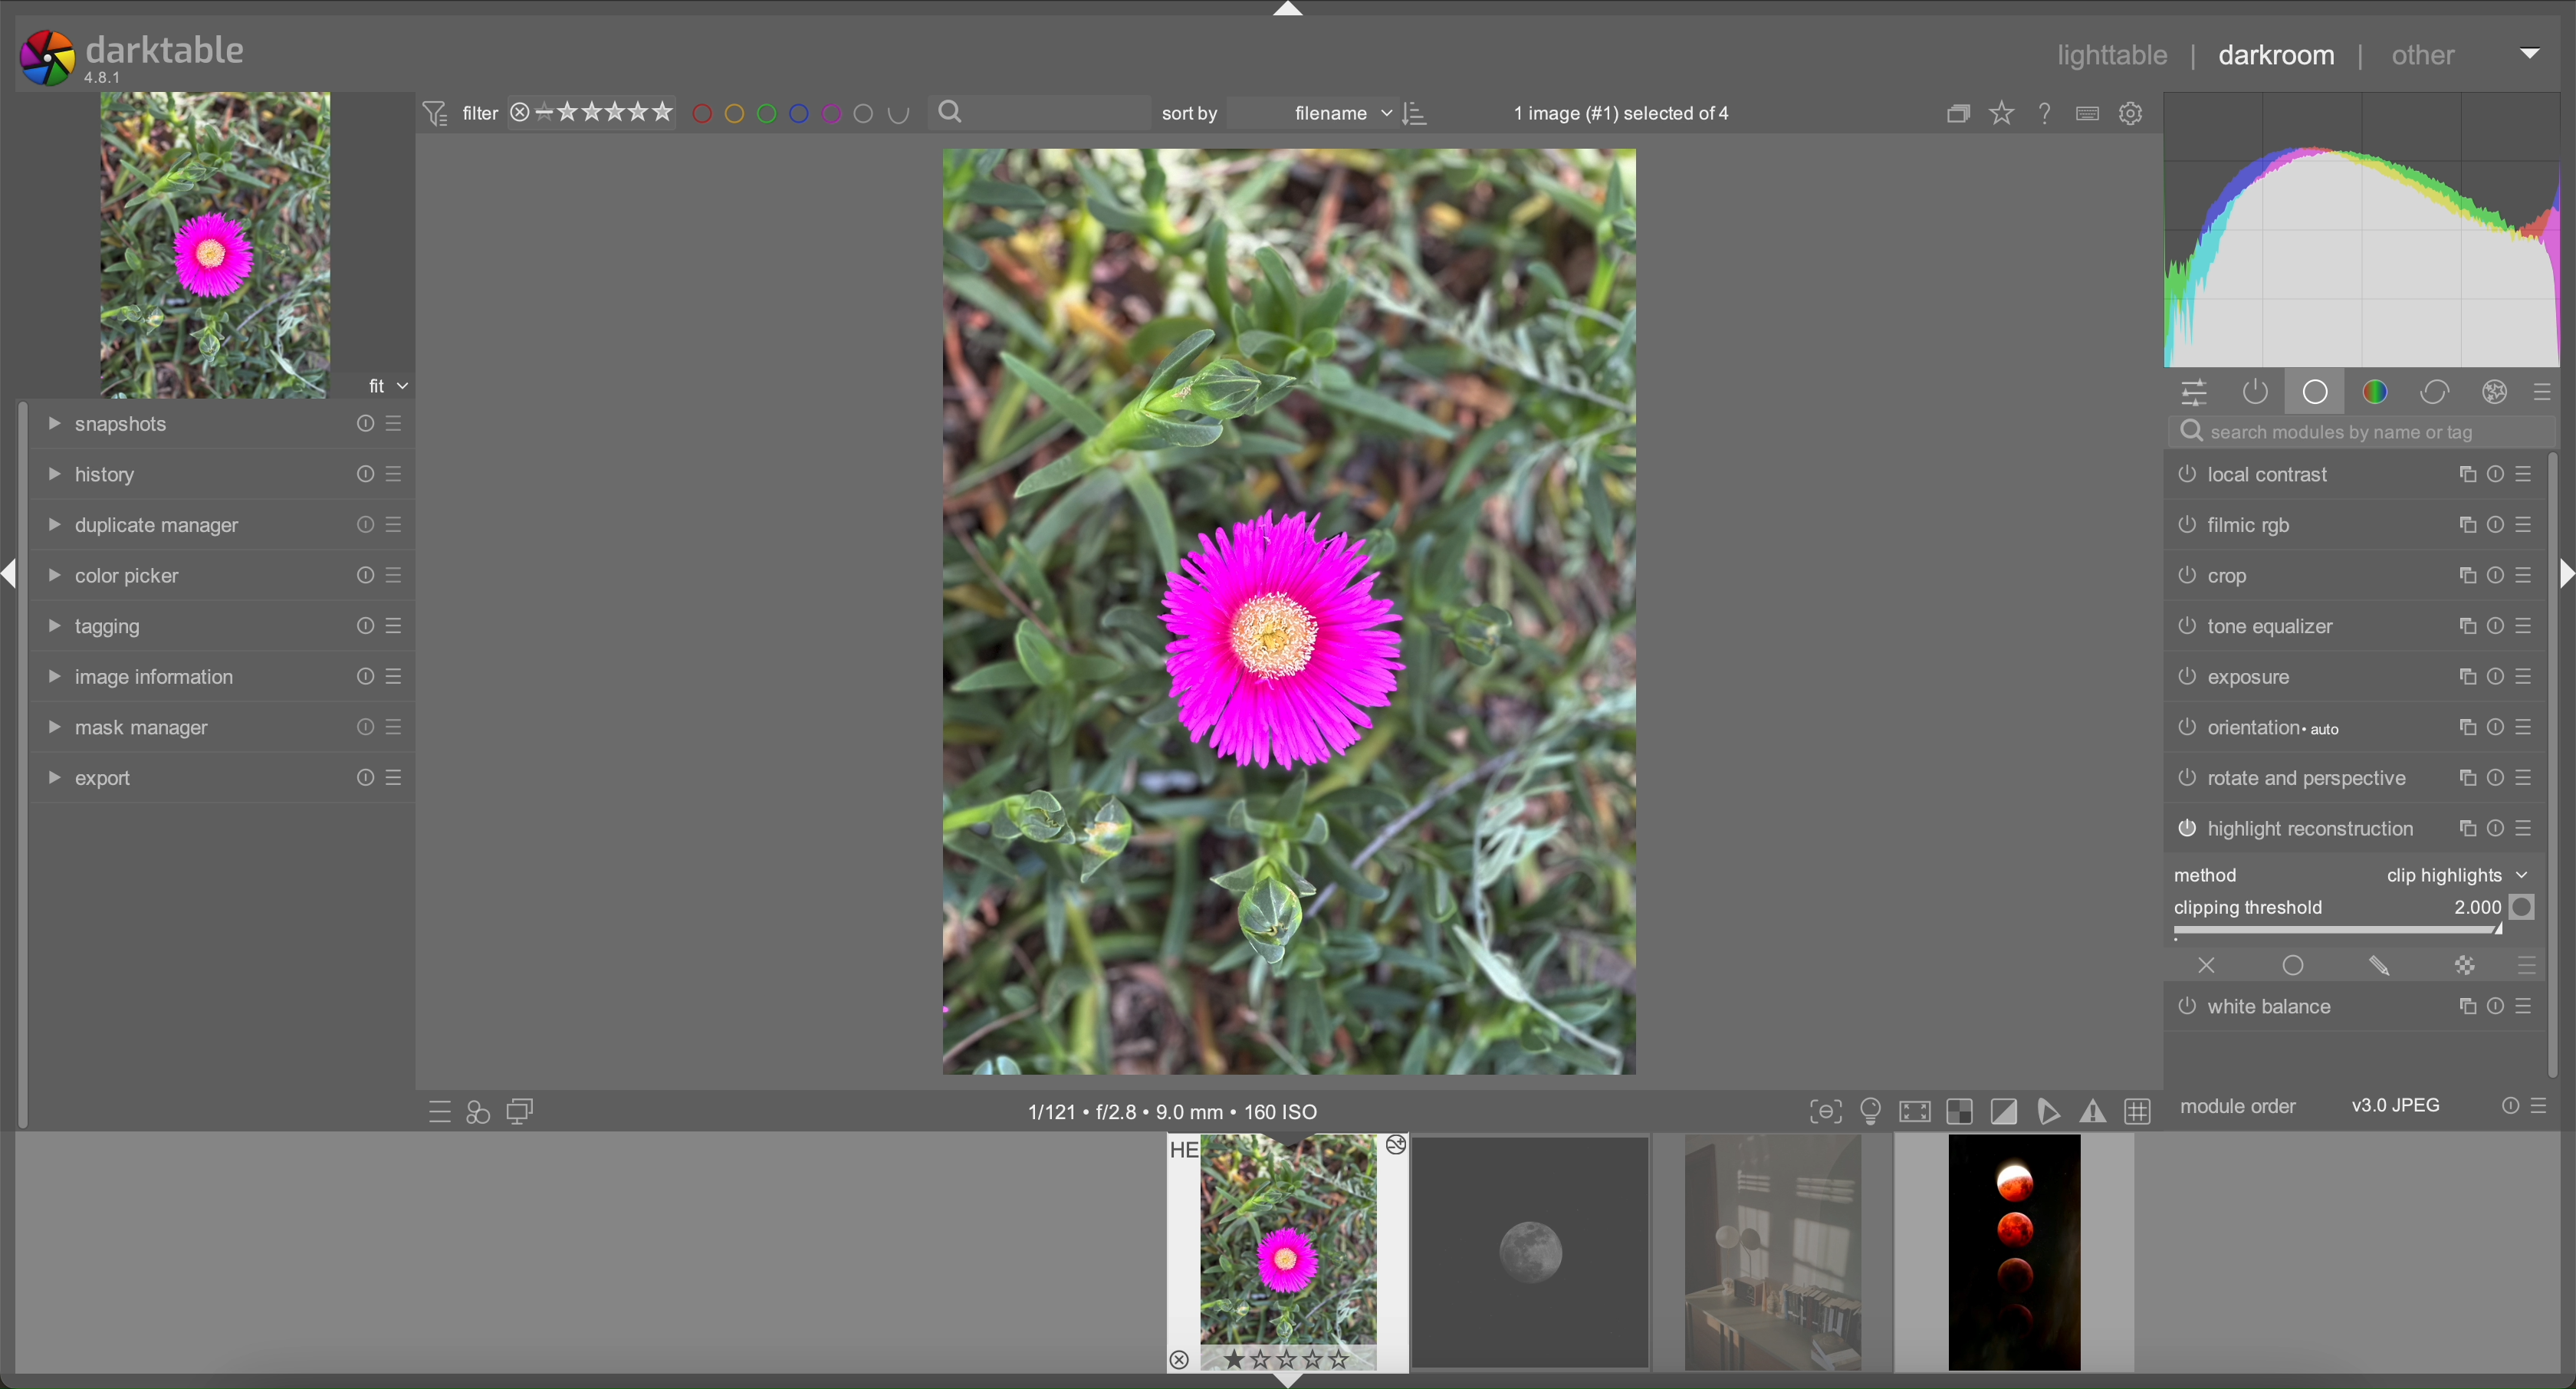  What do you see at coordinates (1042, 113) in the screenshot?
I see `search bar` at bounding box center [1042, 113].